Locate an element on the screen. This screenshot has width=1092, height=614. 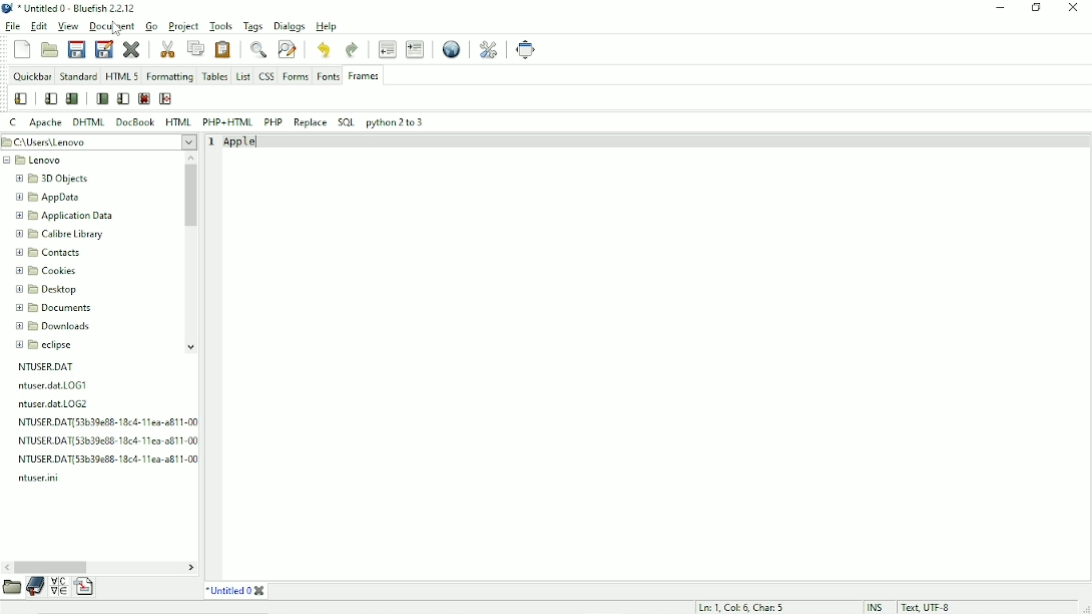
Open file is located at coordinates (49, 49).